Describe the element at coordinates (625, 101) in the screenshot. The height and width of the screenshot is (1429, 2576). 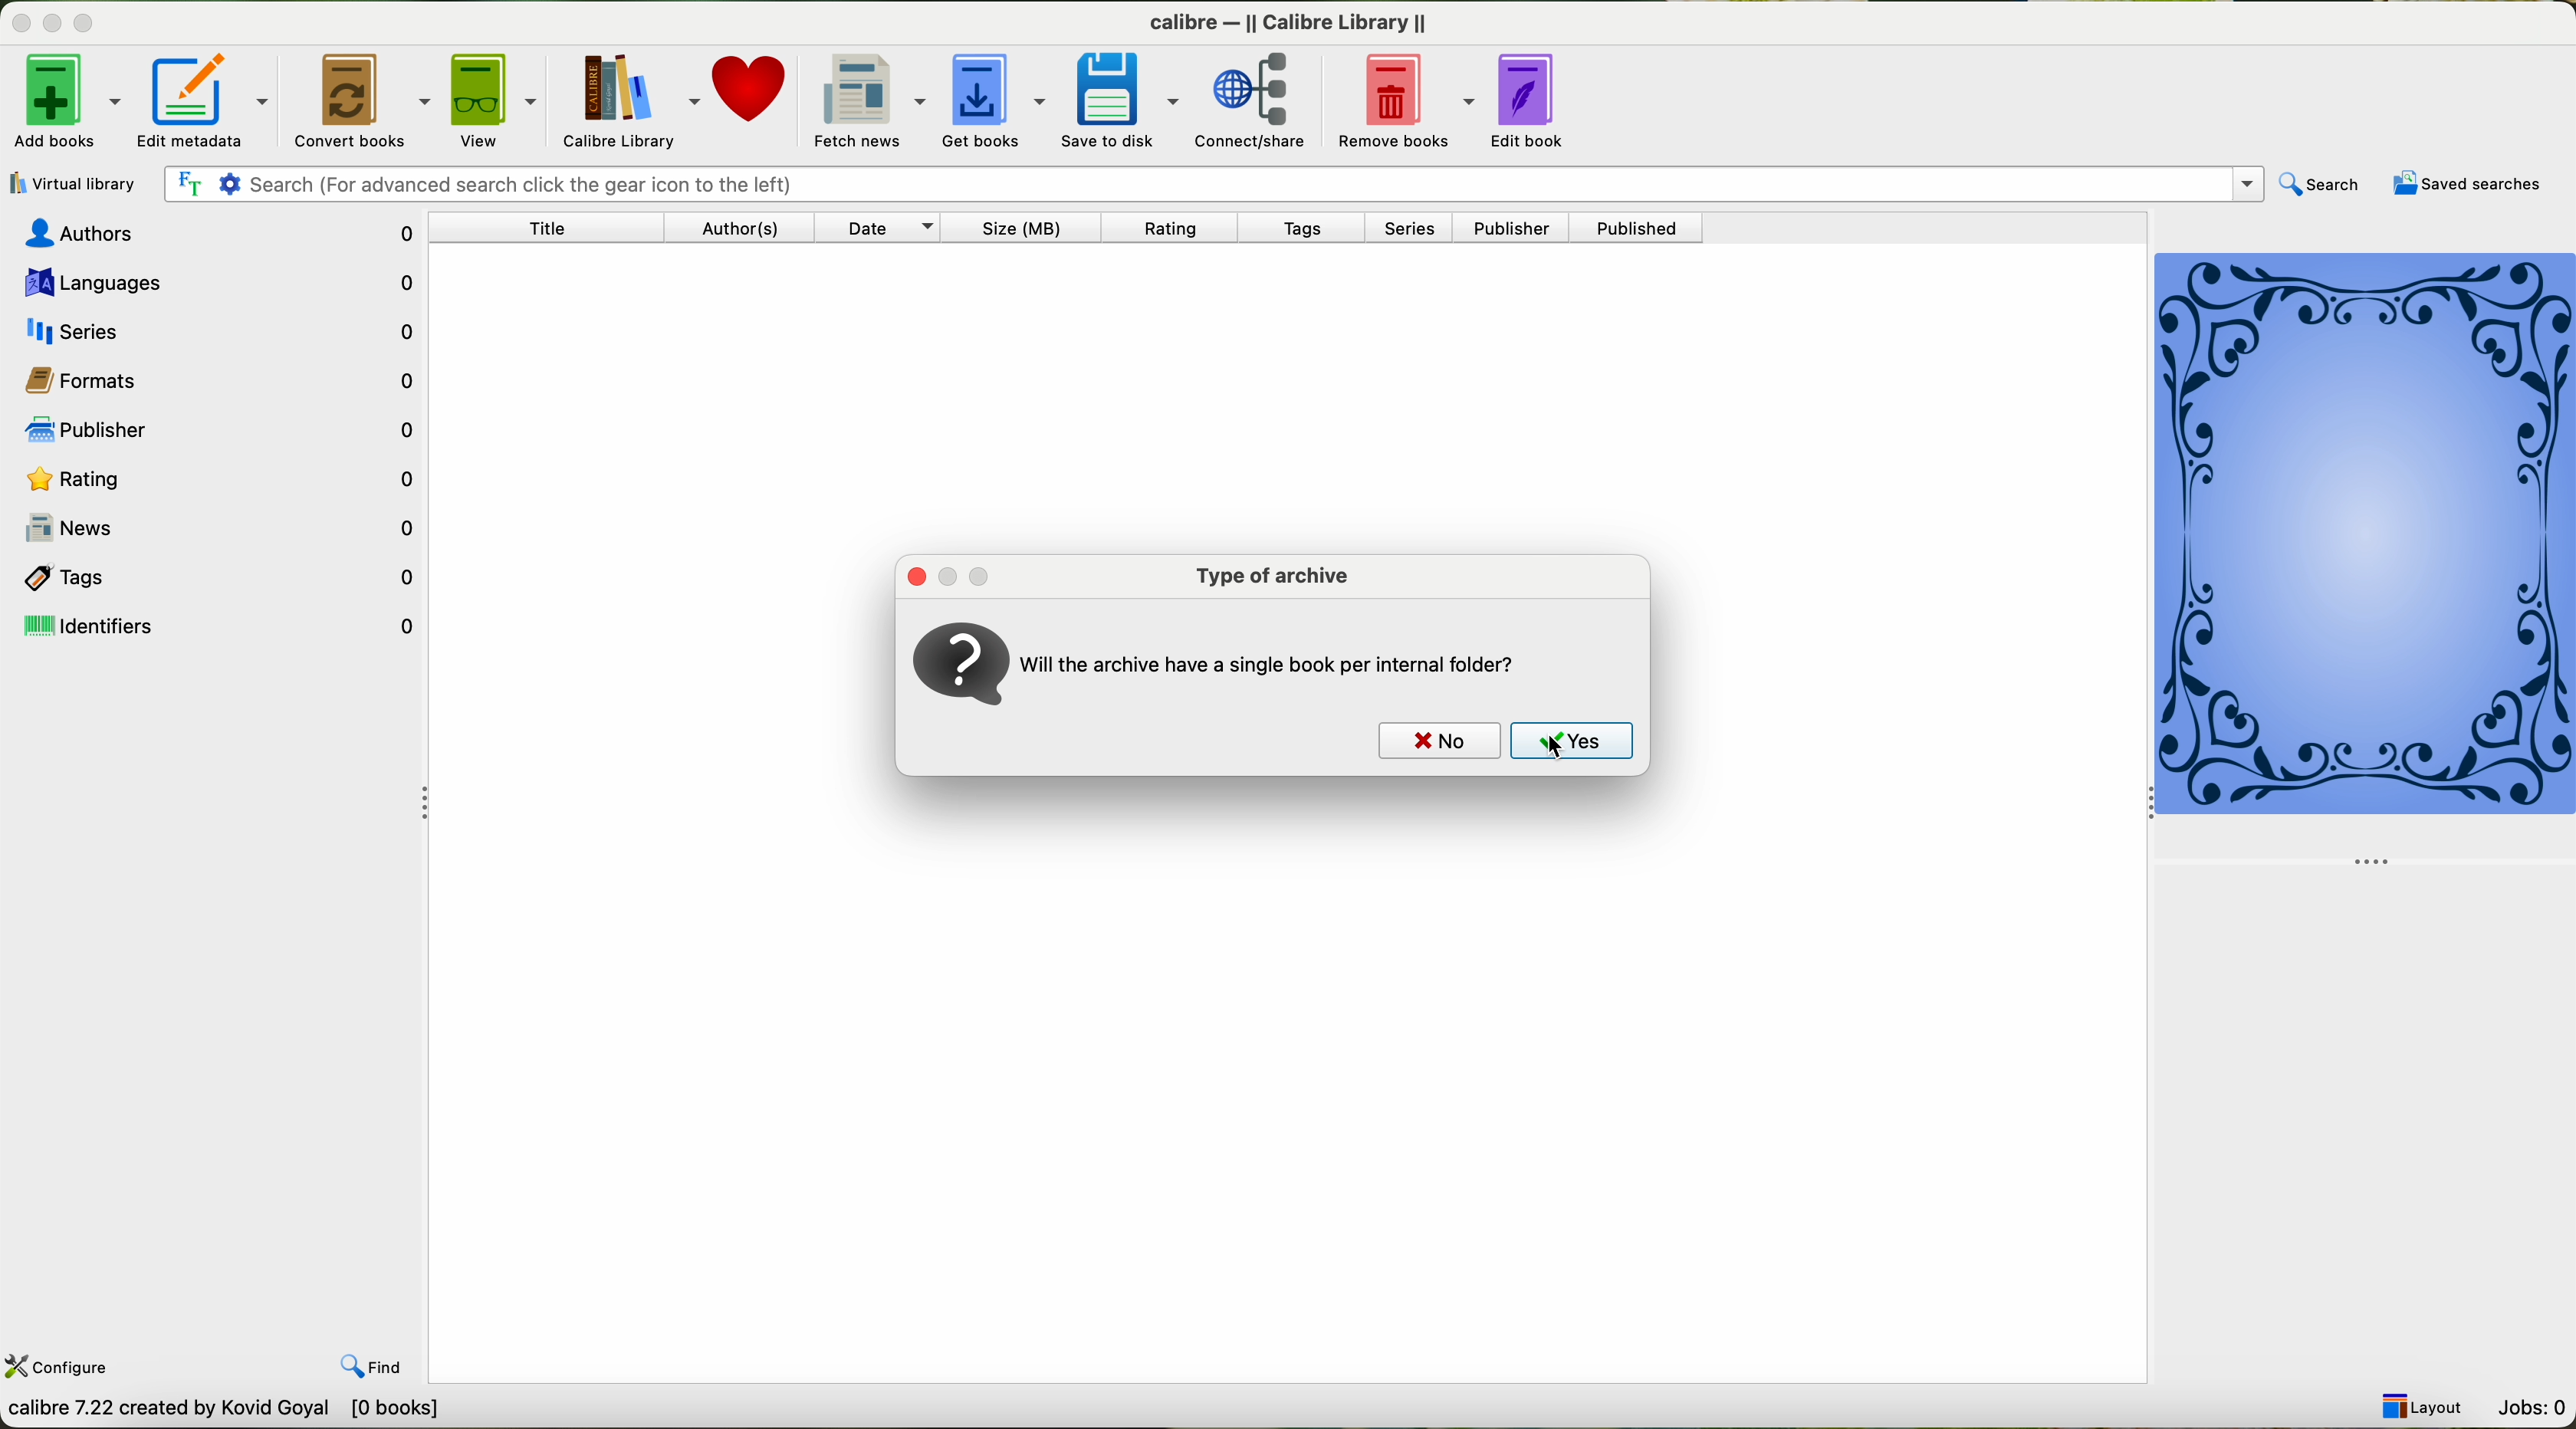
I see `calibre library` at that location.